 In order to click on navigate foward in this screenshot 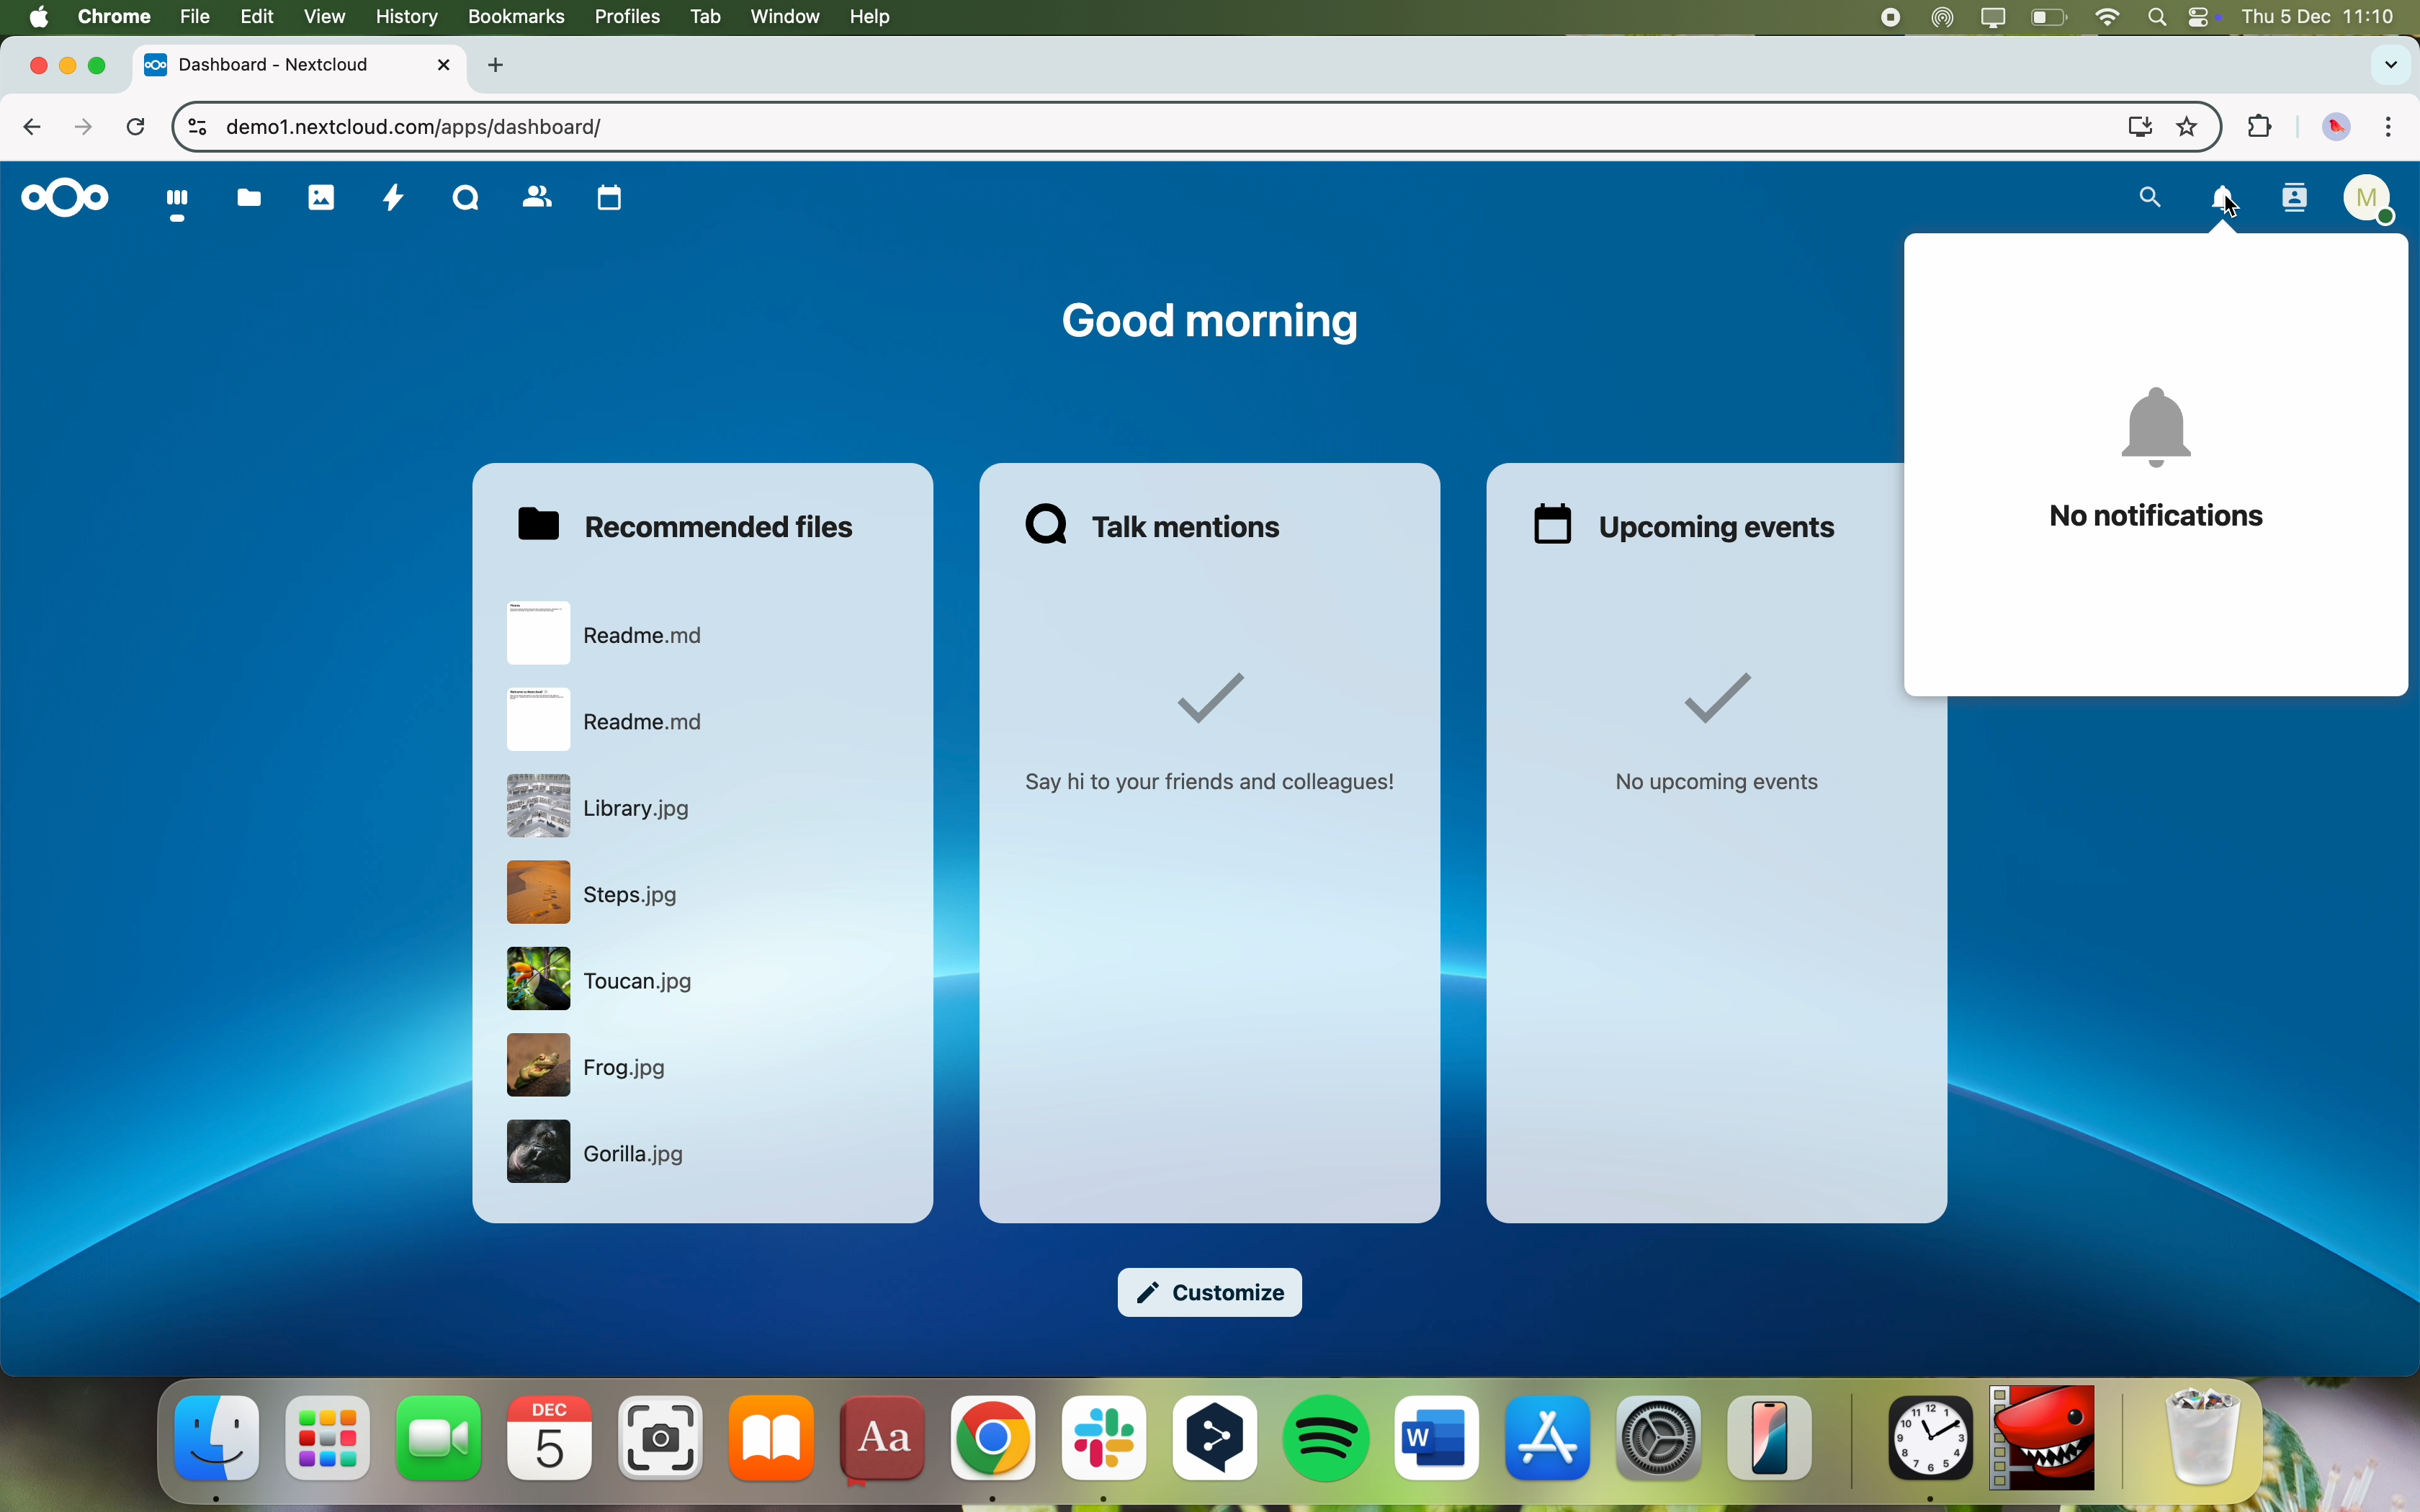, I will do `click(86, 126)`.